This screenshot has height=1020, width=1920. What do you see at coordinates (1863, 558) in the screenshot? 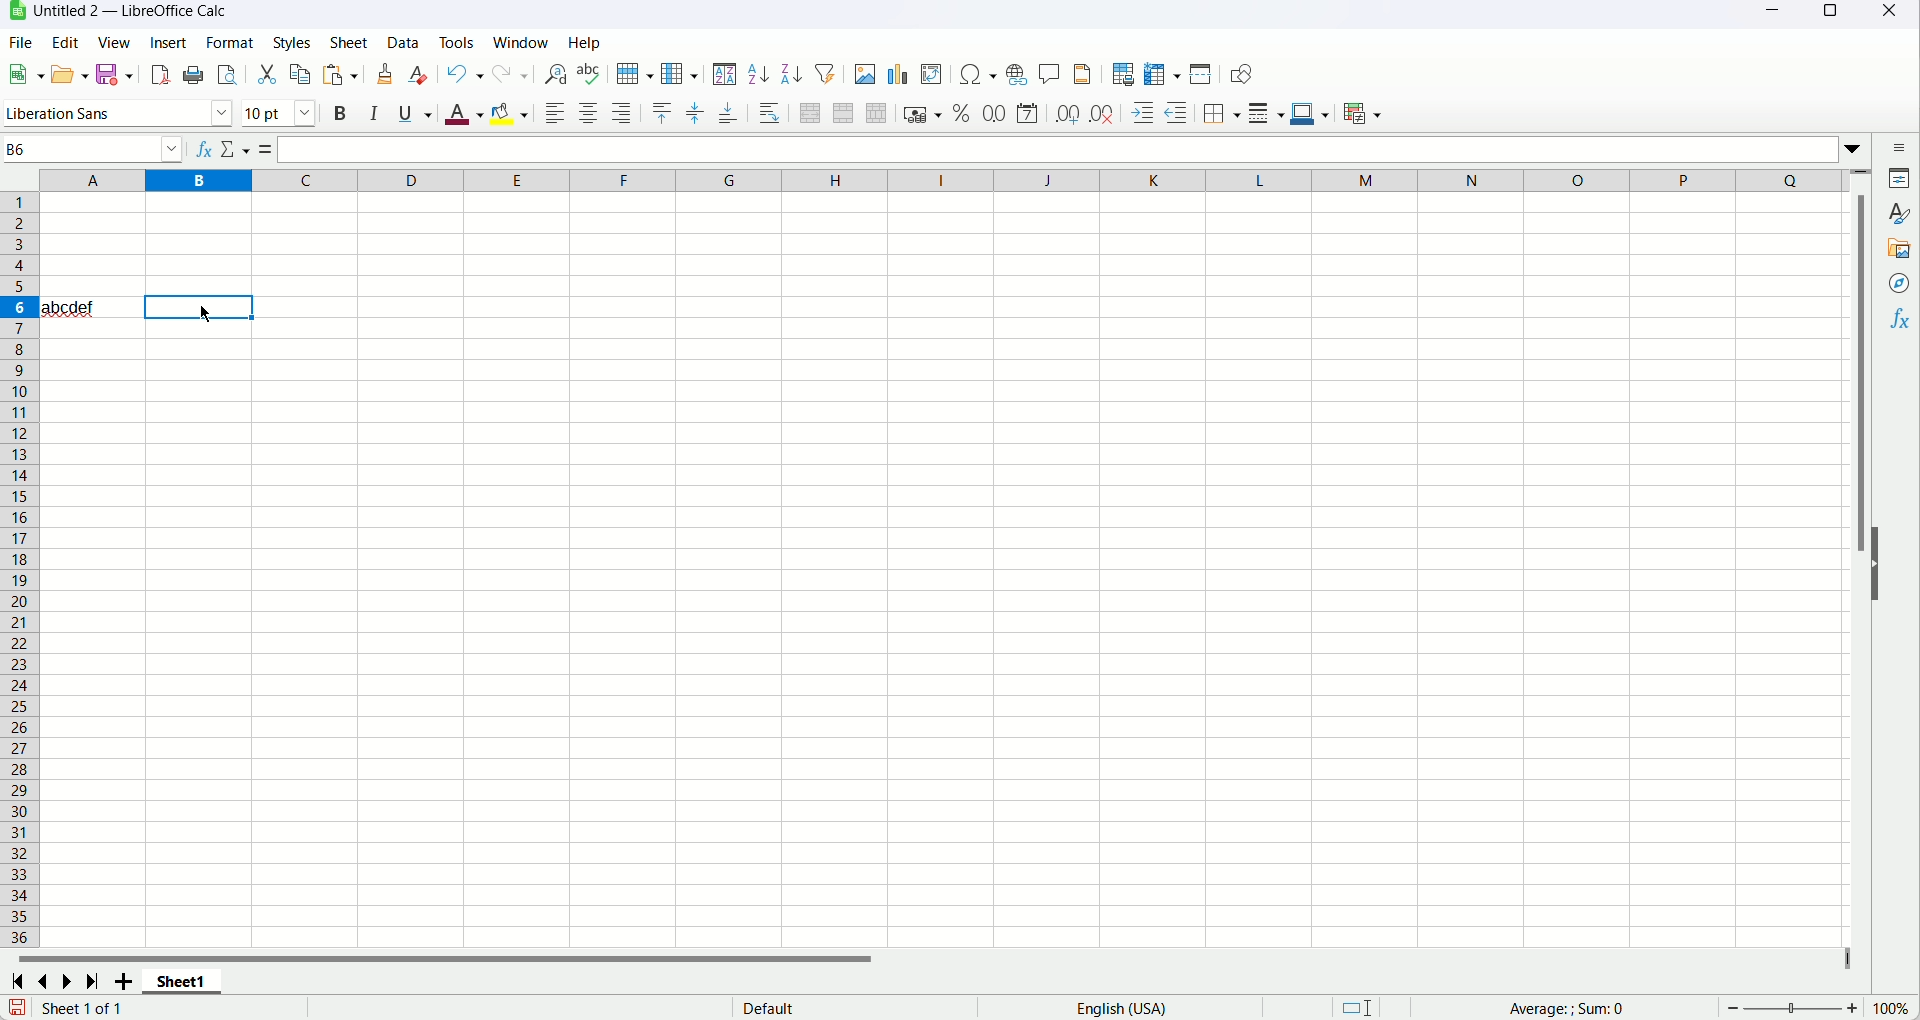
I see `vertical scroll bar` at bounding box center [1863, 558].